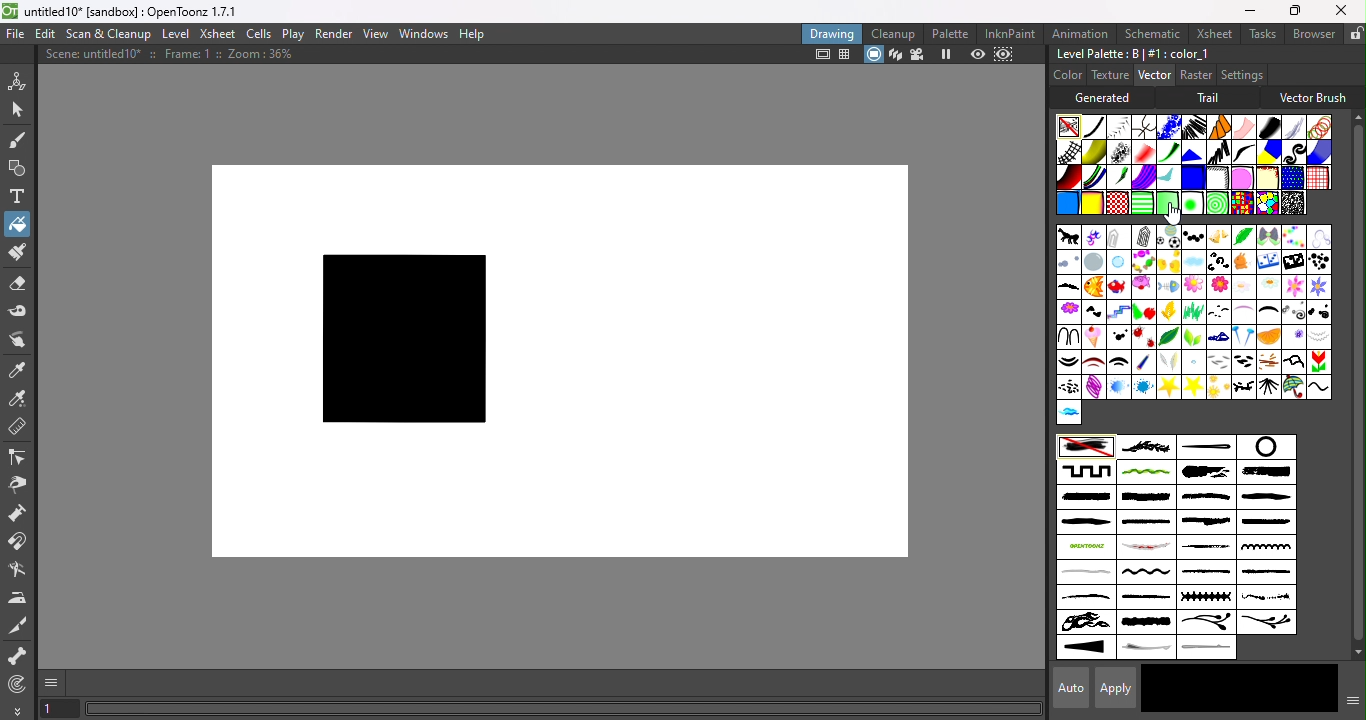 This screenshot has width=1366, height=720. I want to click on Tulle, so click(1244, 127).